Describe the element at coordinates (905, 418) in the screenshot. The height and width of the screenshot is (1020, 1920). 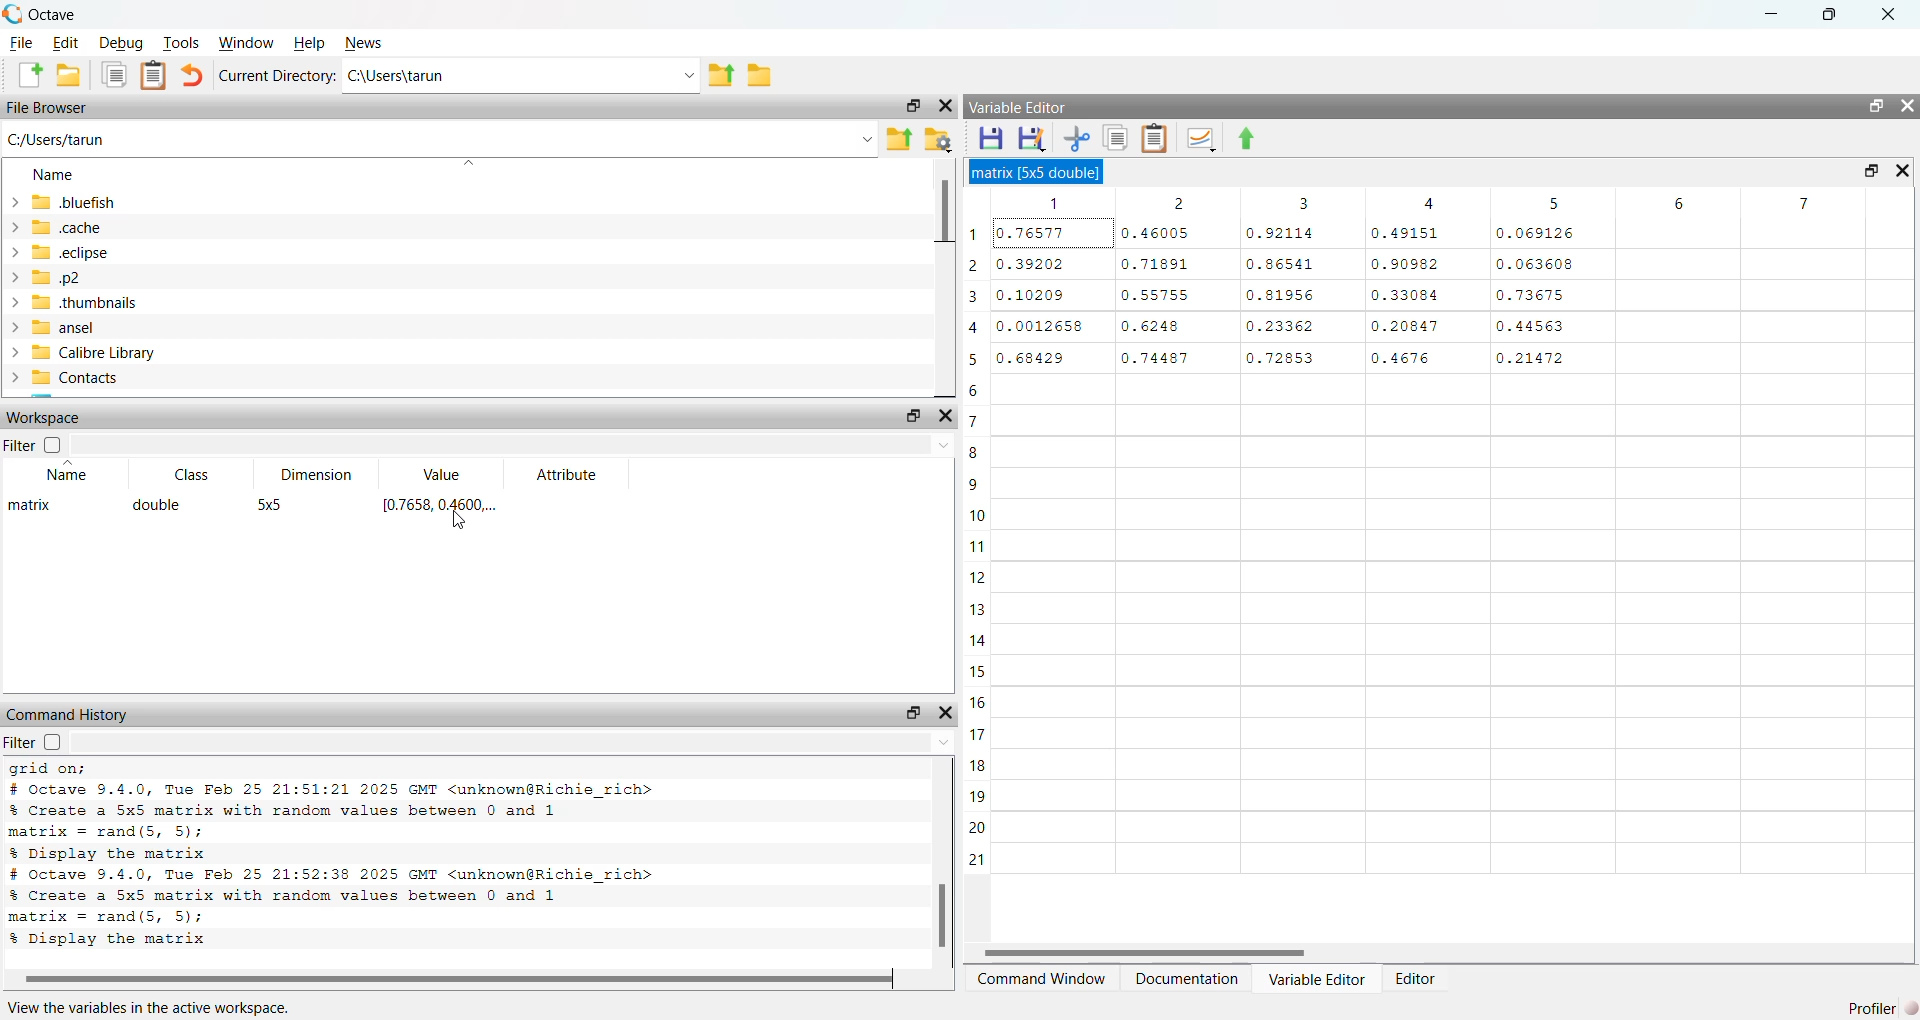
I see `maximise` at that location.